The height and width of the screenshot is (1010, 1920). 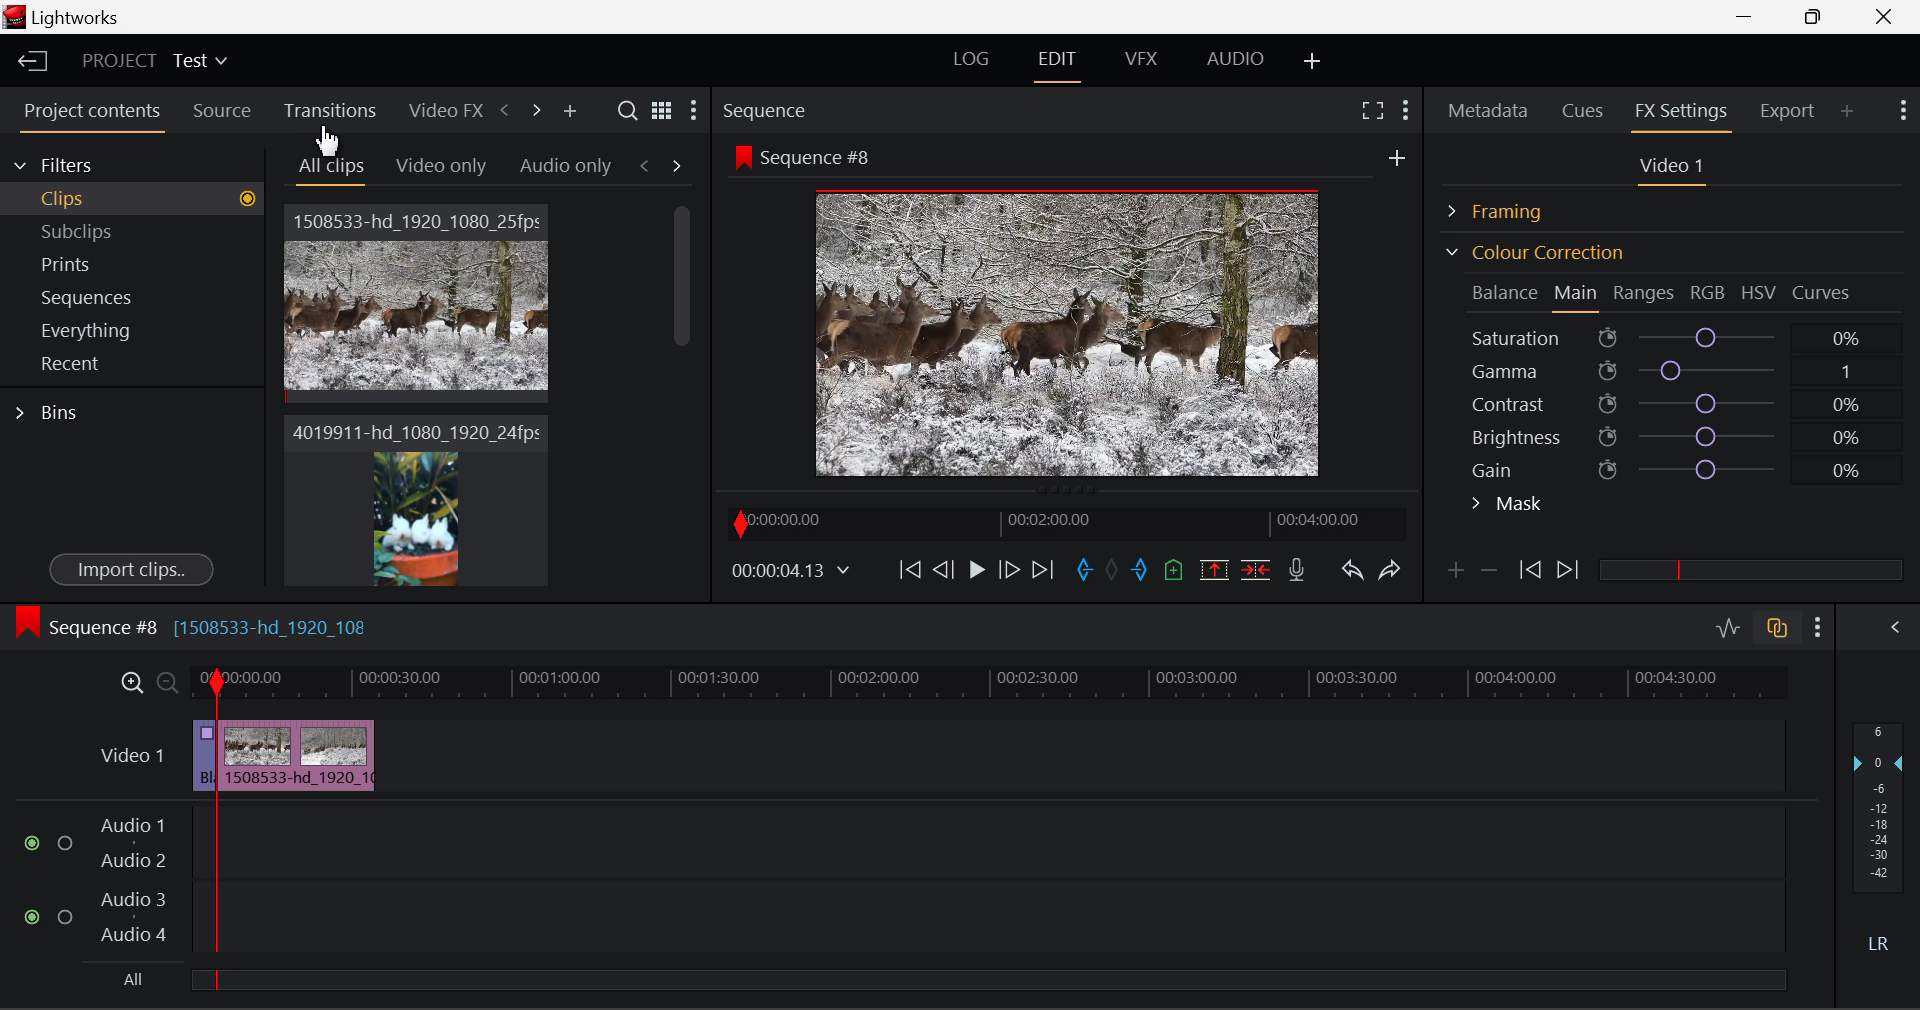 I want to click on Scroll Bar, so click(x=683, y=380).